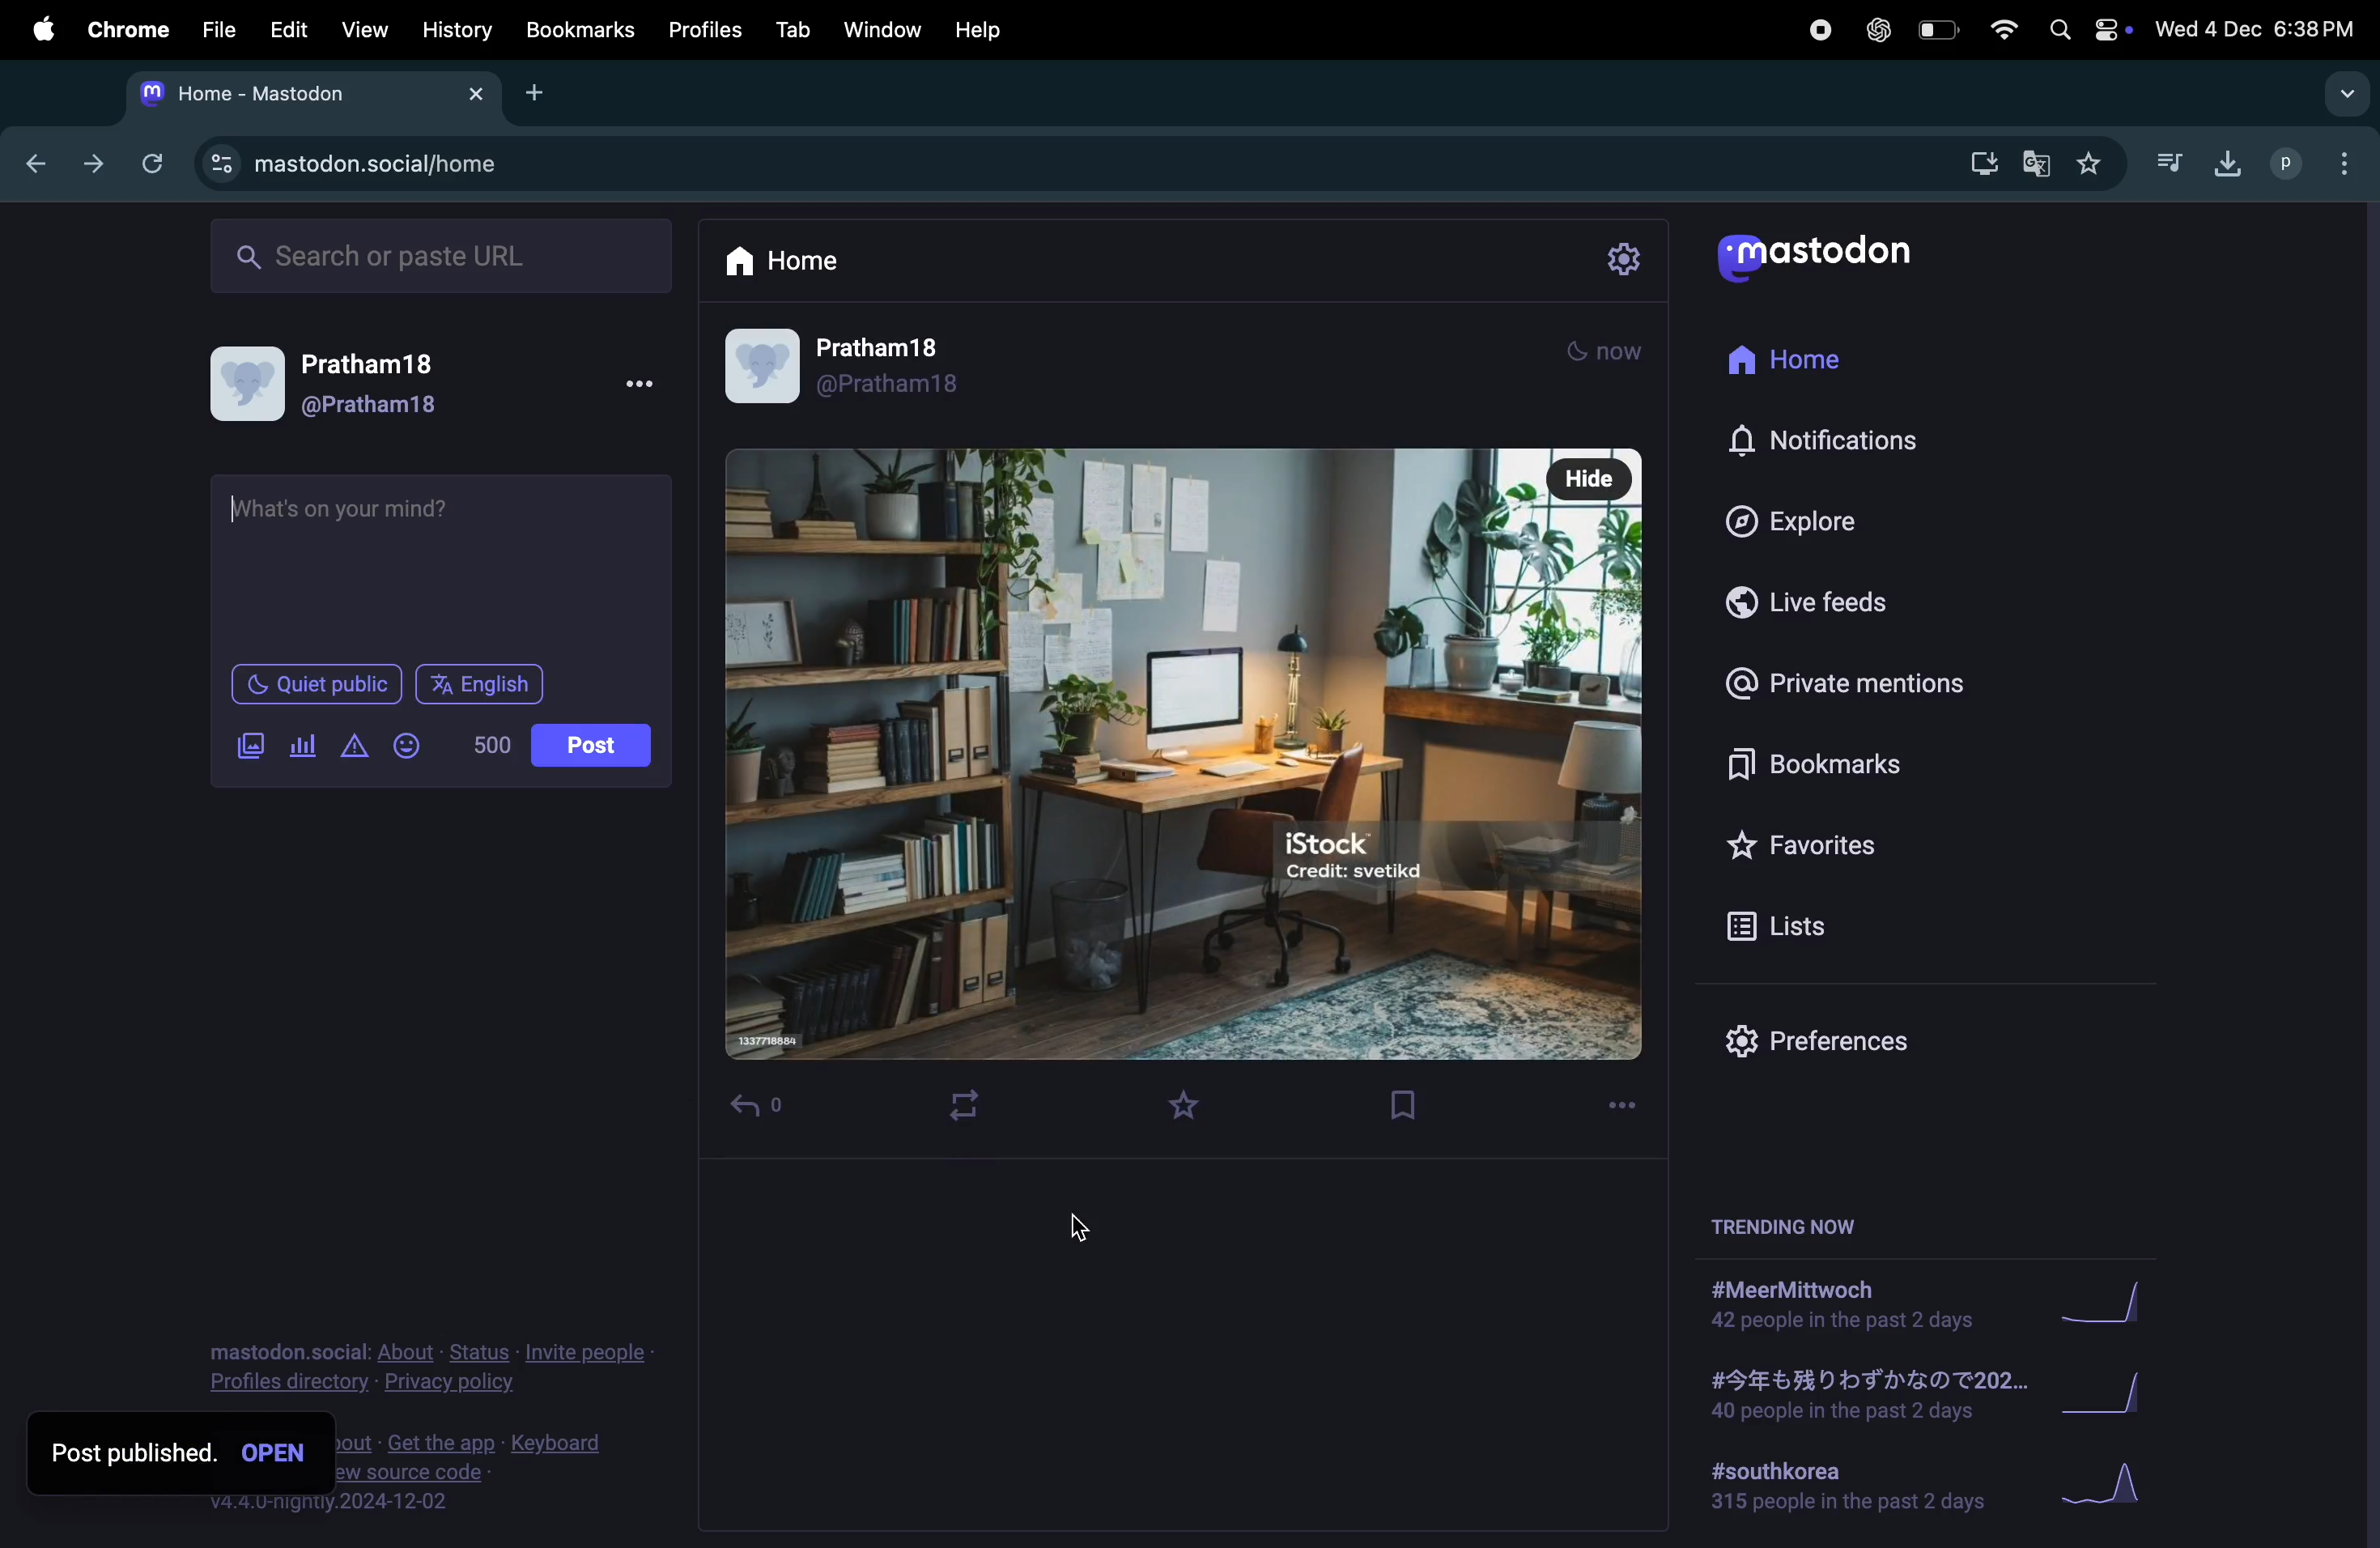 The width and height of the screenshot is (2380, 1548). What do you see at coordinates (2119, 1393) in the screenshot?
I see `Graph` at bounding box center [2119, 1393].